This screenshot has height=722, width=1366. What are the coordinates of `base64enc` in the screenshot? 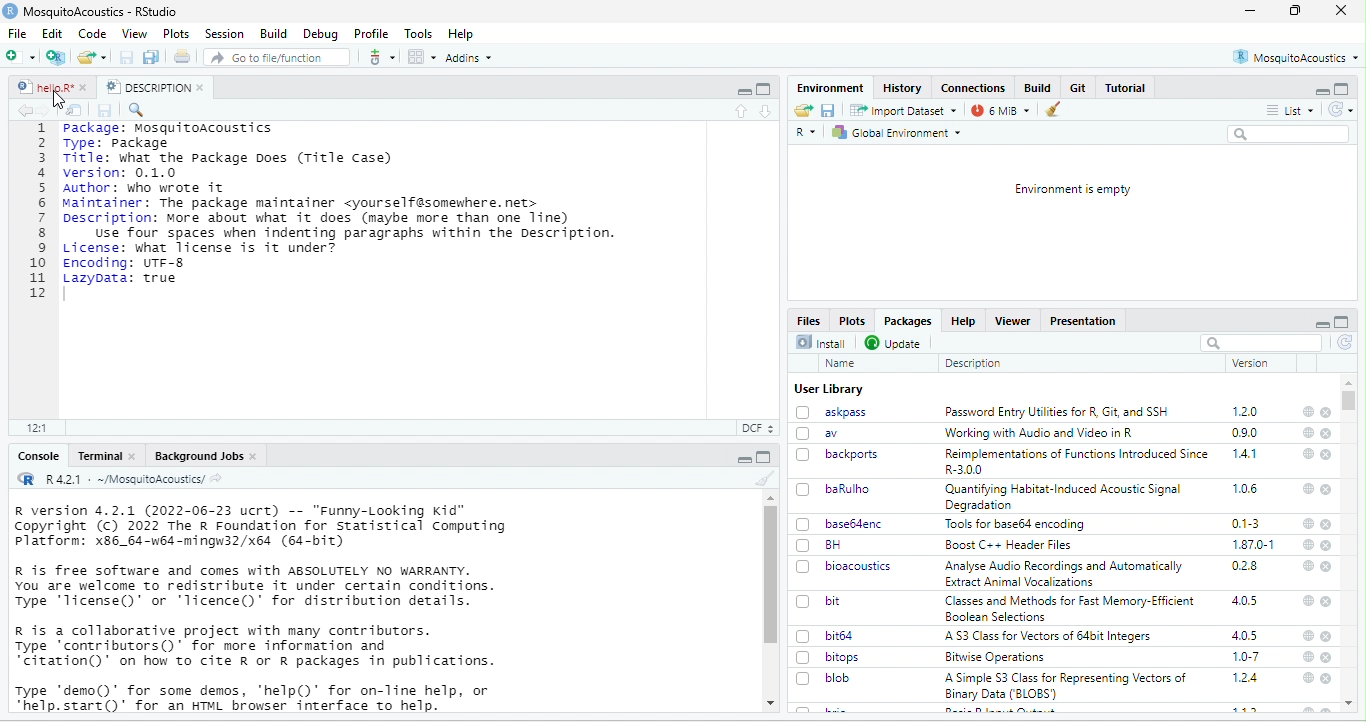 It's located at (840, 524).